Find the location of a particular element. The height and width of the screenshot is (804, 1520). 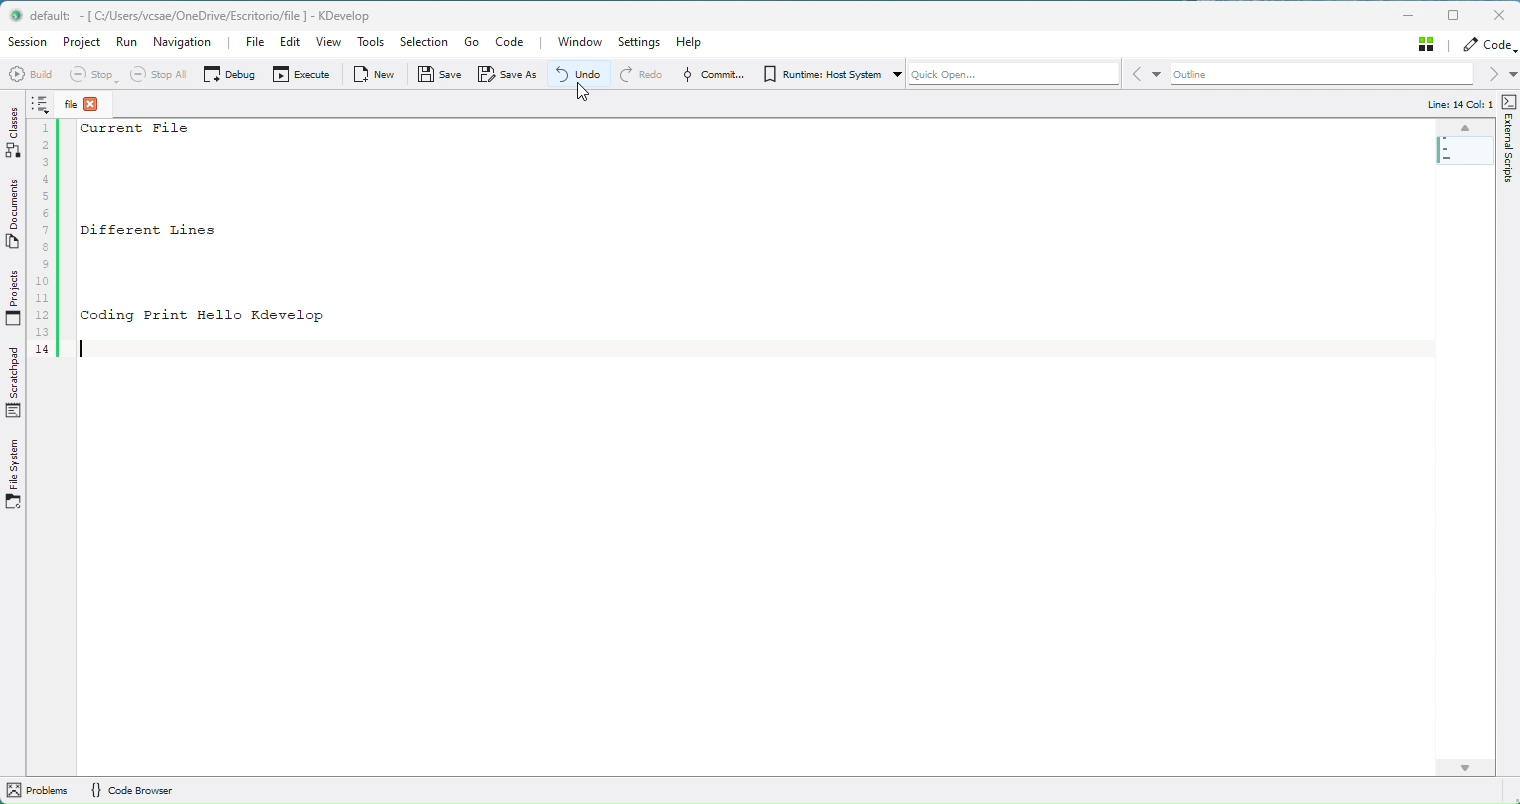

Minimap is located at coordinates (1463, 146).